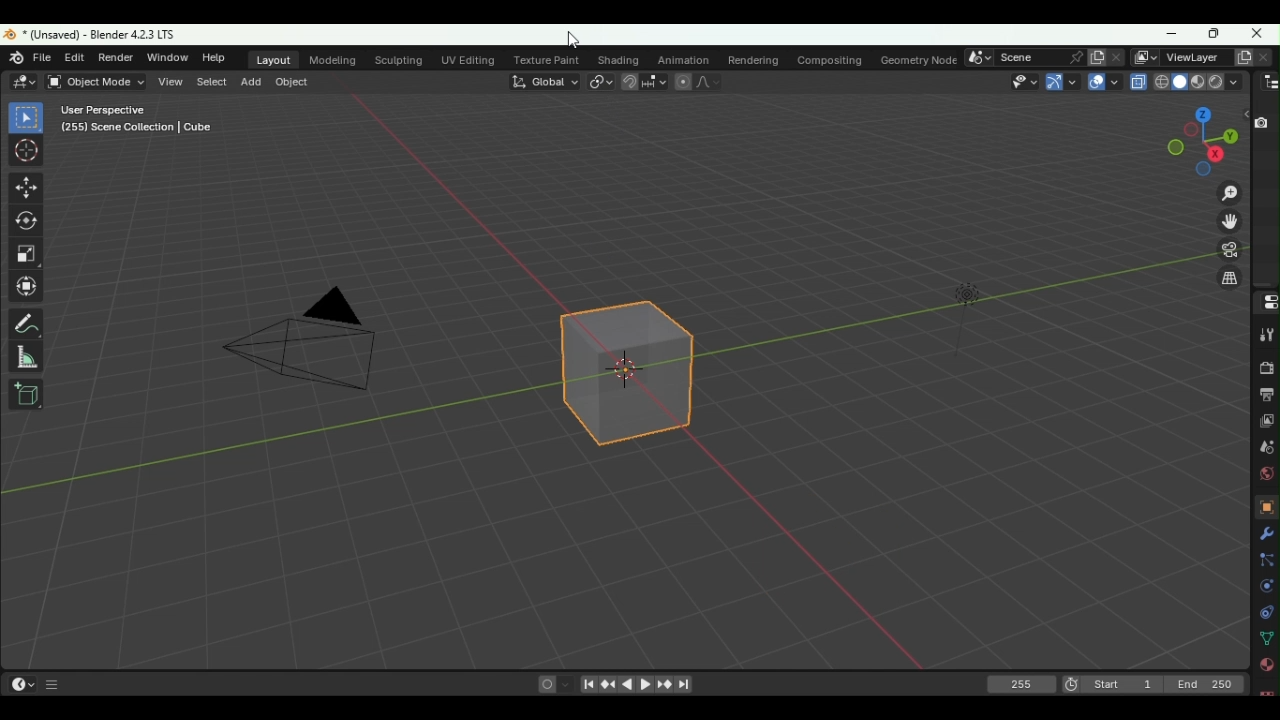 This screenshot has height=720, width=1280. I want to click on Cube object, so click(625, 376).